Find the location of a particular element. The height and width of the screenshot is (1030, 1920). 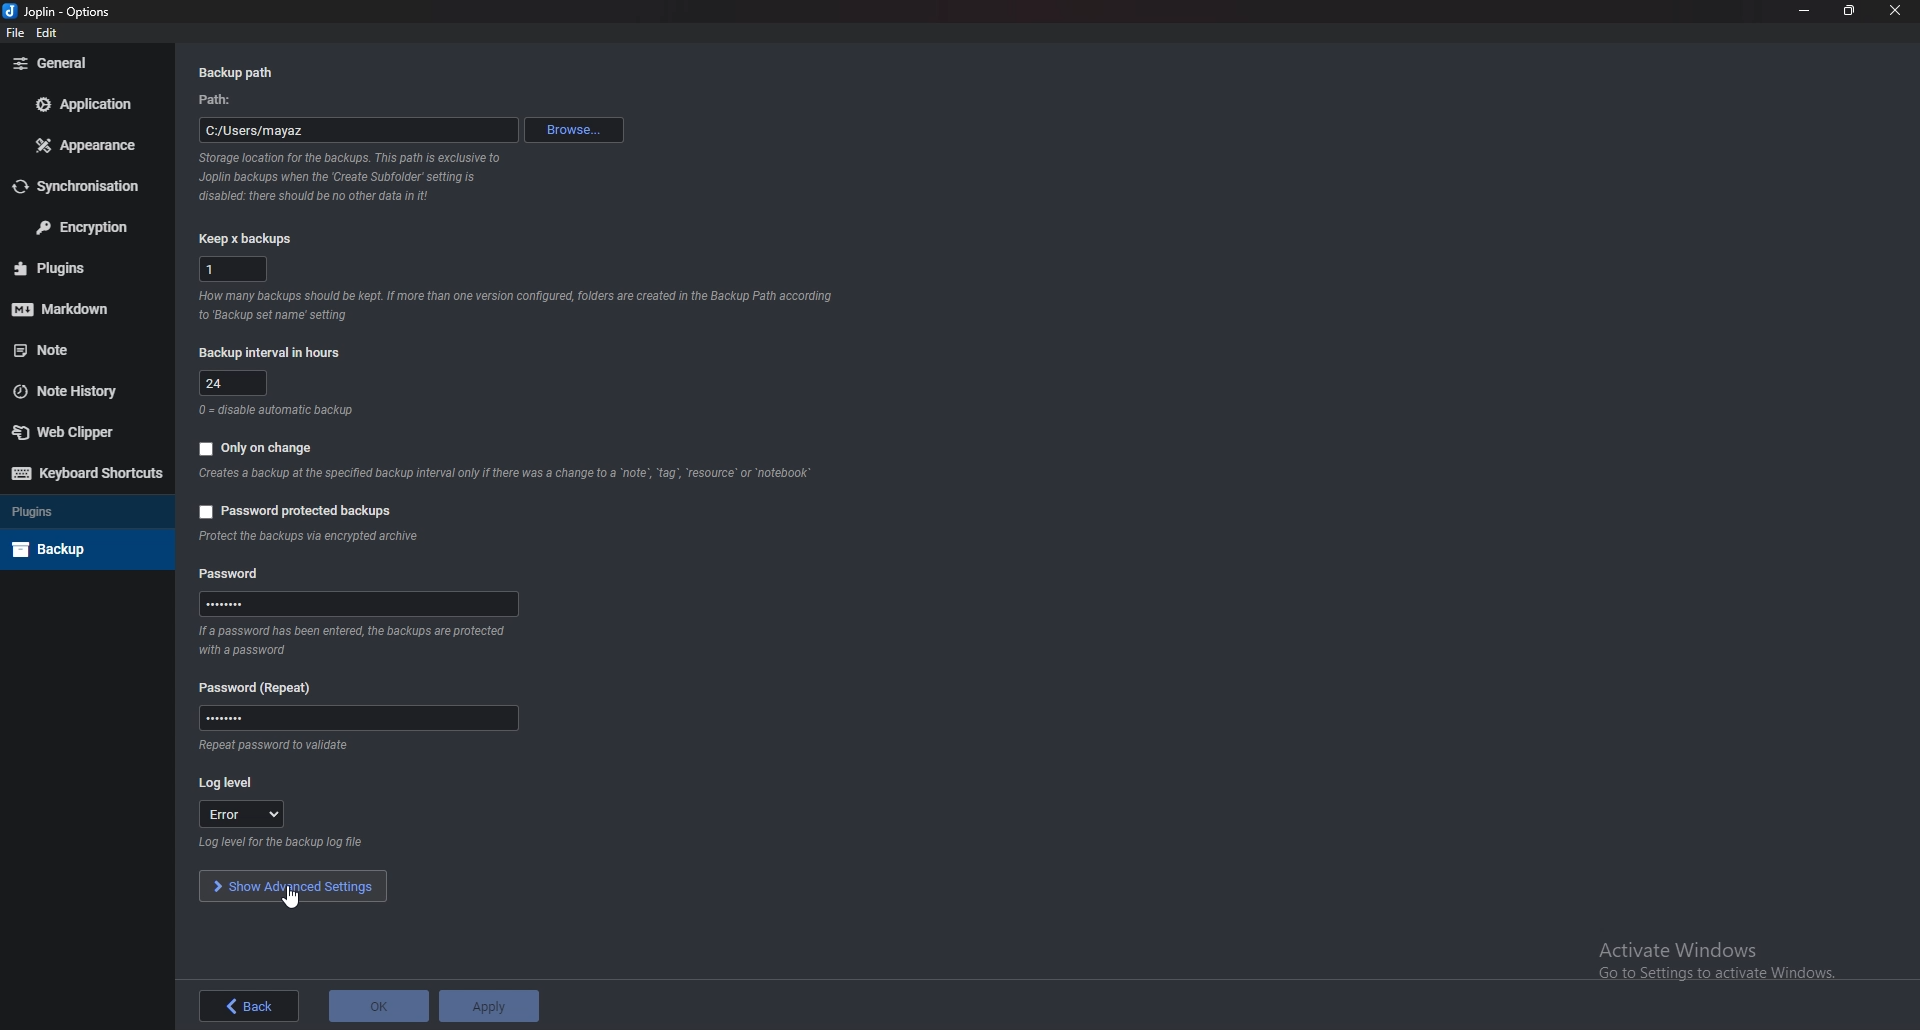

Backup interval in hours is located at coordinates (273, 353).